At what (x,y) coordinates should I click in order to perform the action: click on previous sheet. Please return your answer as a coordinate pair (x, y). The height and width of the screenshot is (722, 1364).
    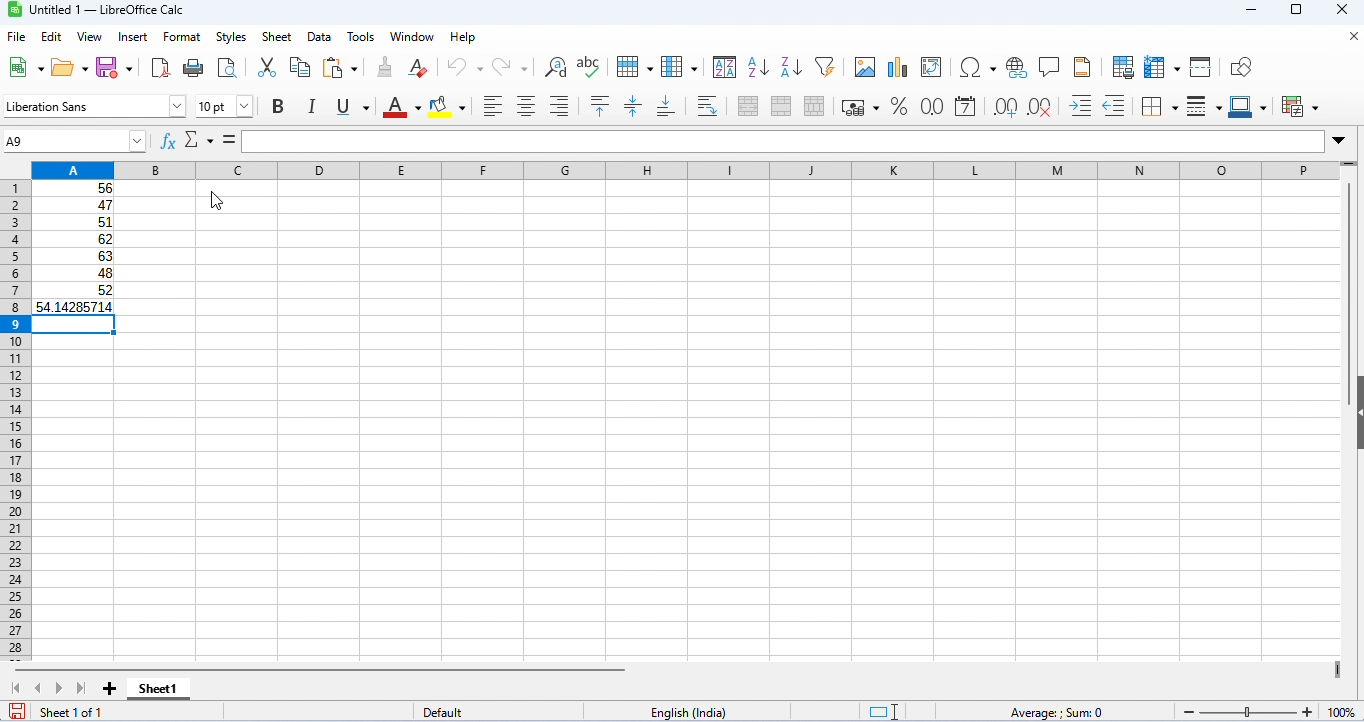
    Looking at the image, I should click on (39, 687).